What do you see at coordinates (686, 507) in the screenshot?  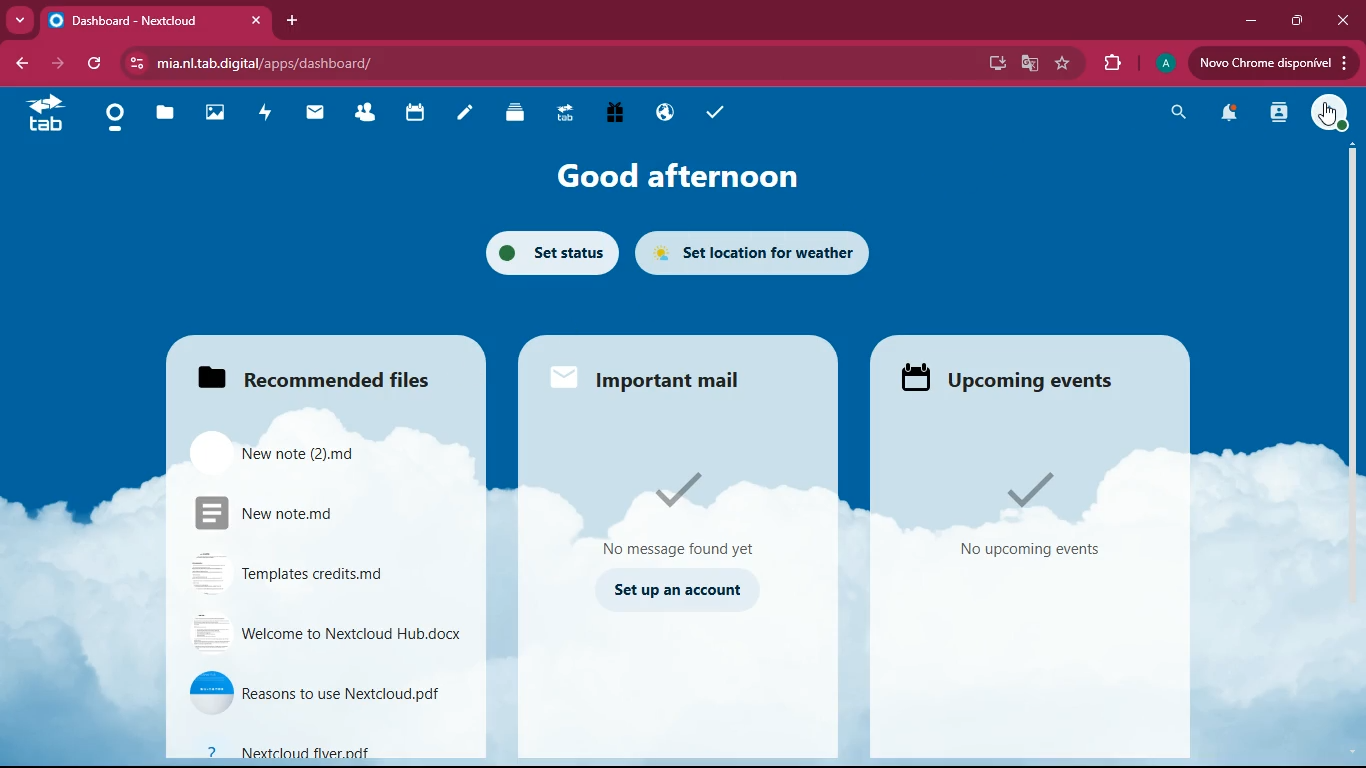 I see `mail` at bounding box center [686, 507].